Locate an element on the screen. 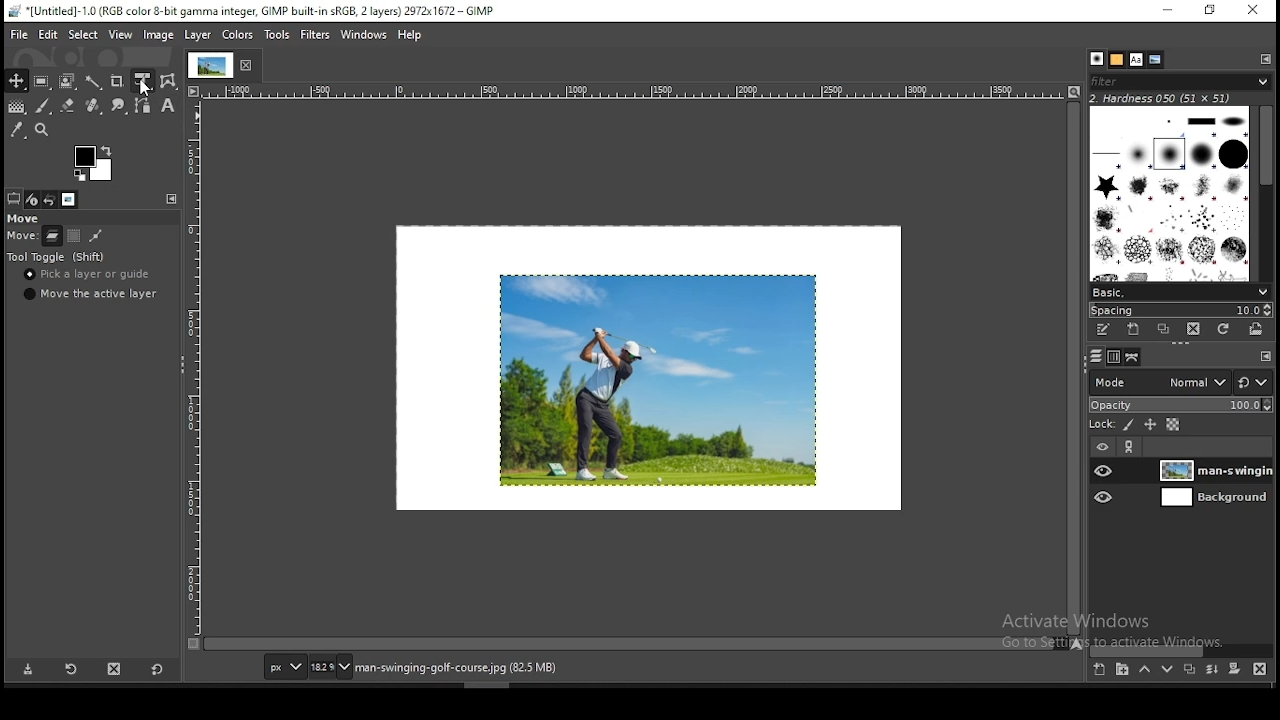  configure this tab is located at coordinates (1263, 355).